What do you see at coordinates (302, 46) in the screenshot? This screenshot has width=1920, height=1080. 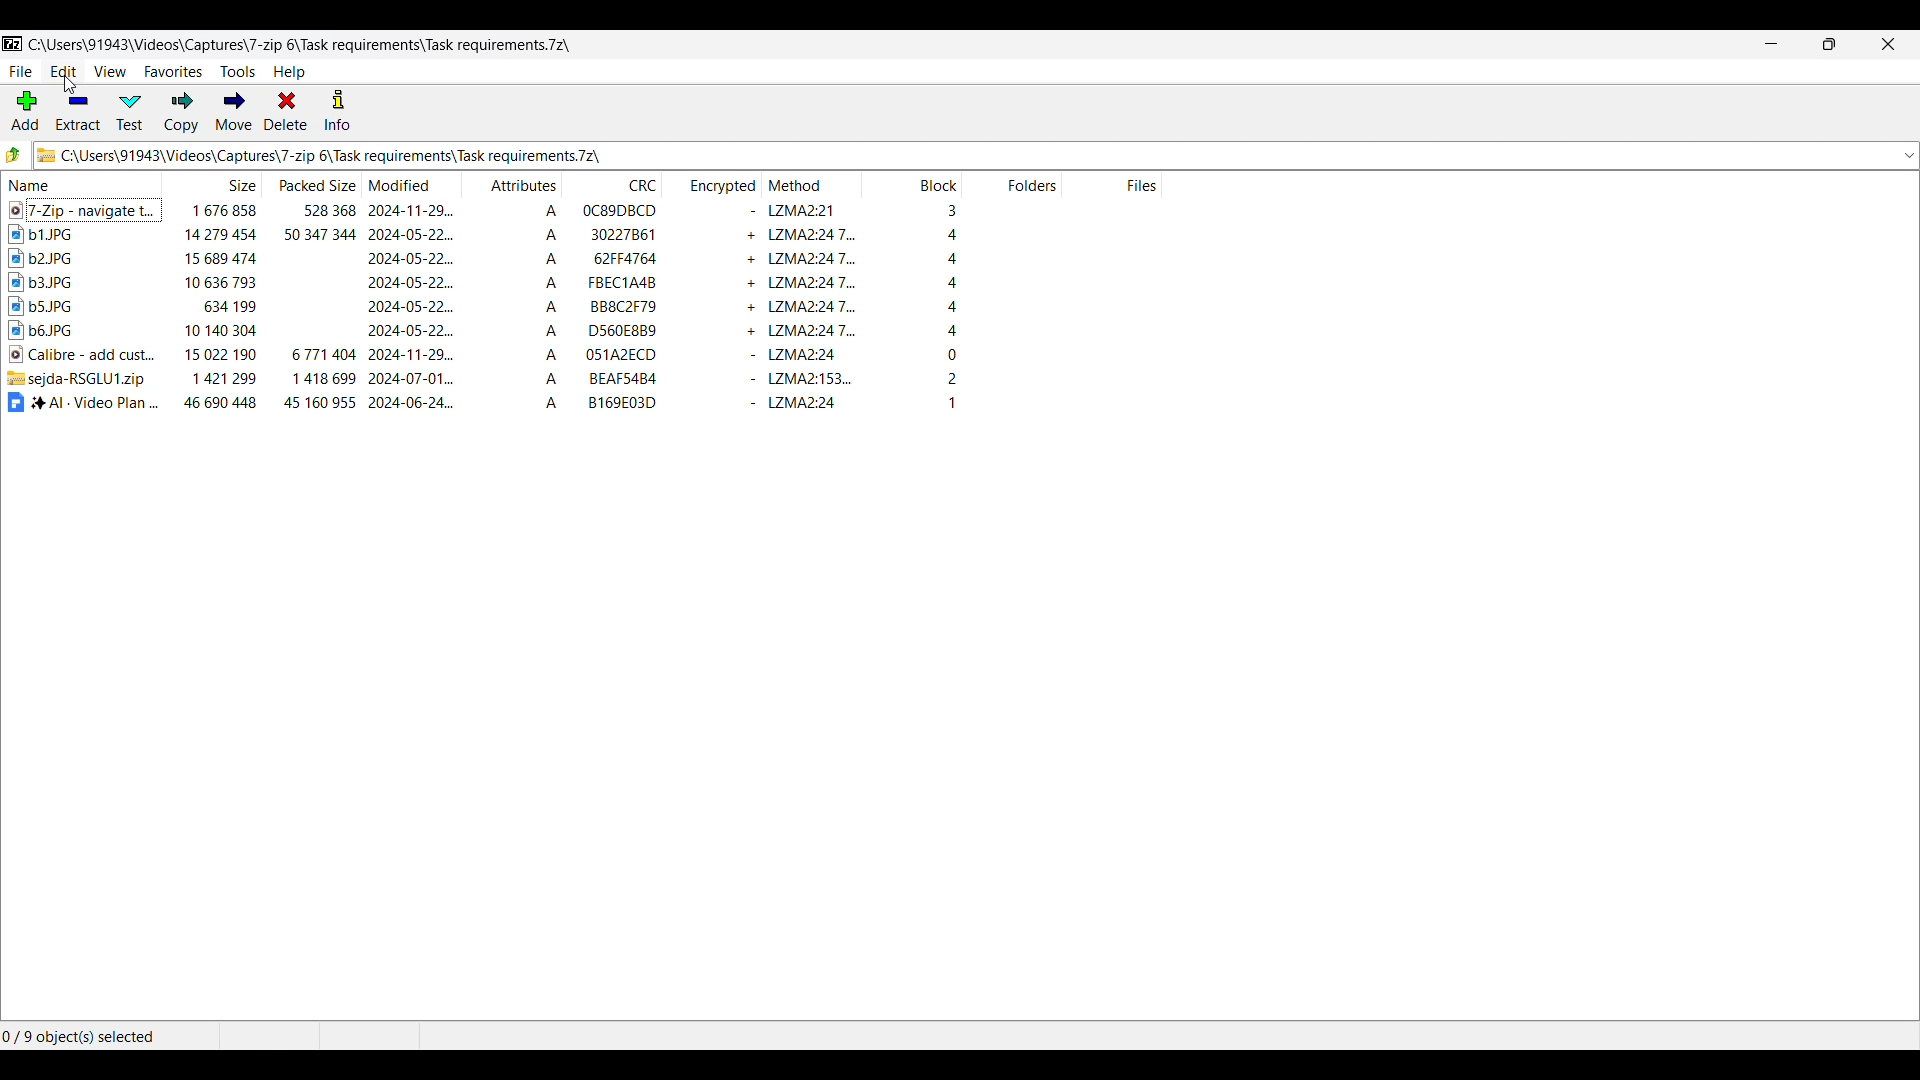 I see `Location of current folder` at bounding box center [302, 46].